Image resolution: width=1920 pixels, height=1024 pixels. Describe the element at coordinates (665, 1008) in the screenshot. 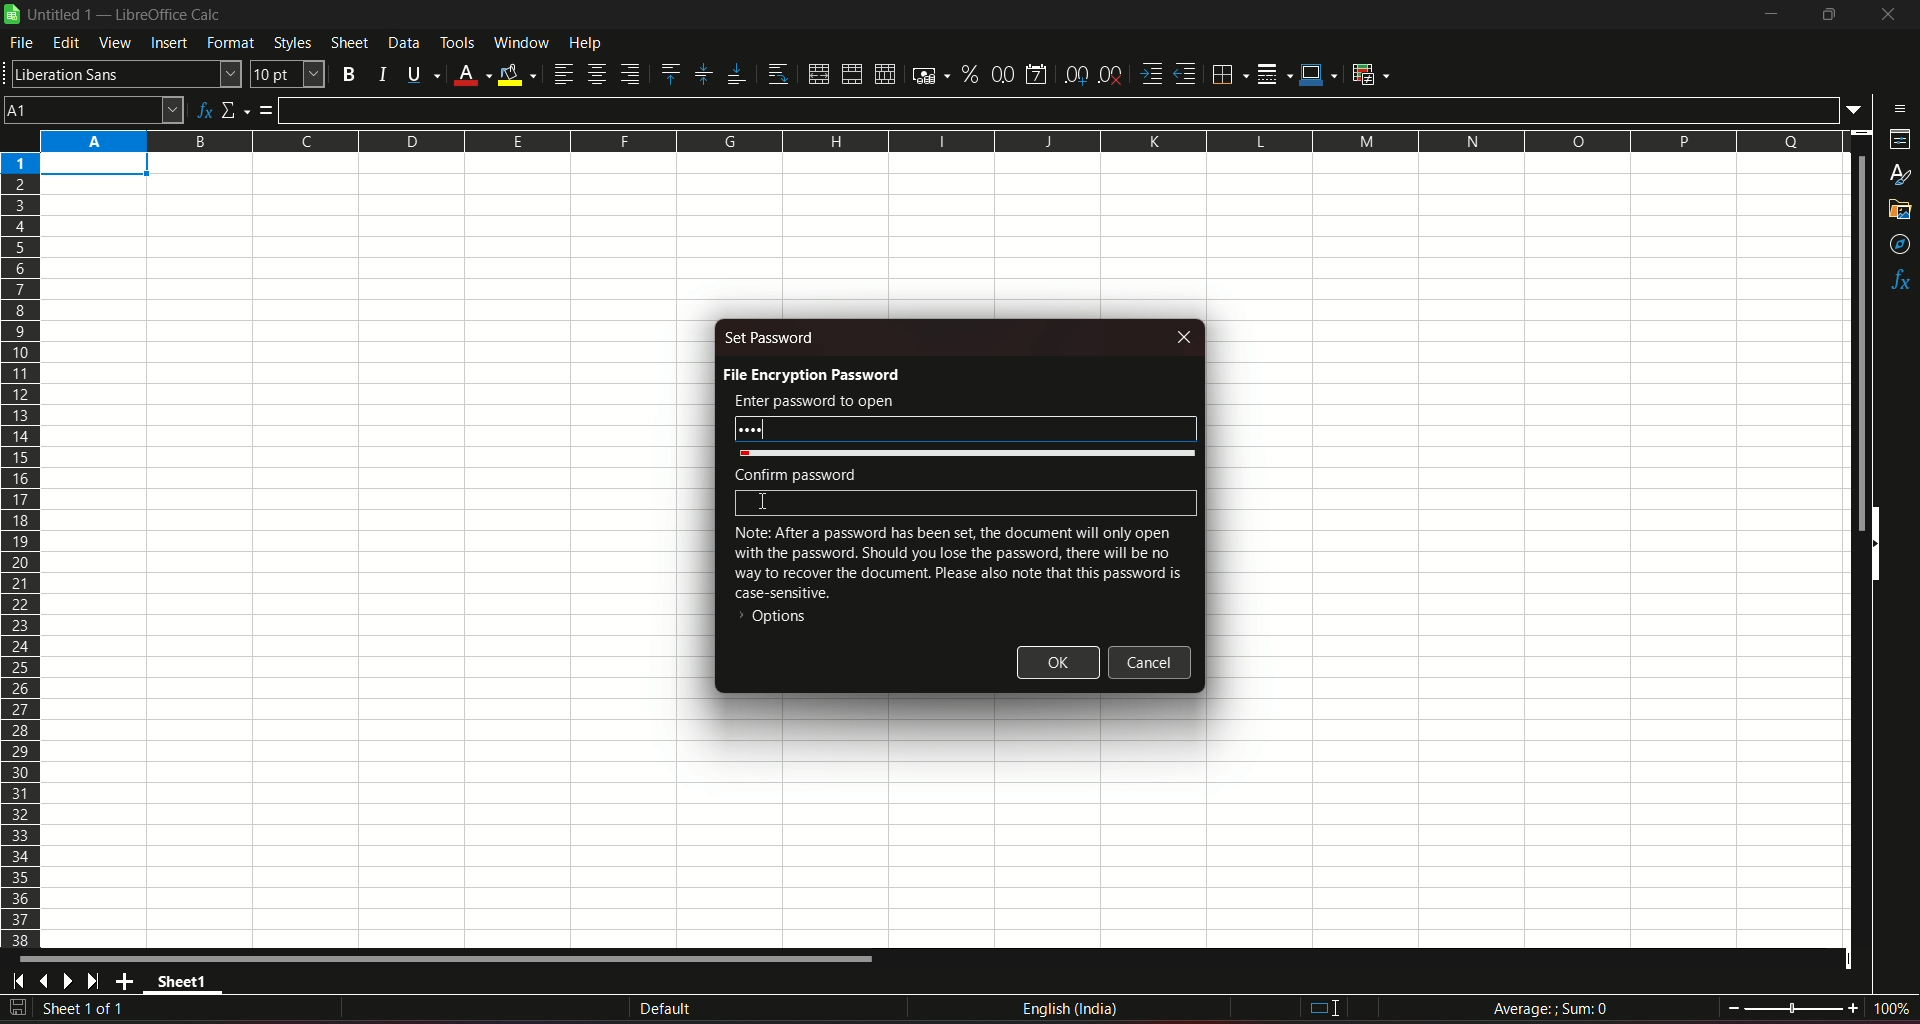

I see `default` at that location.